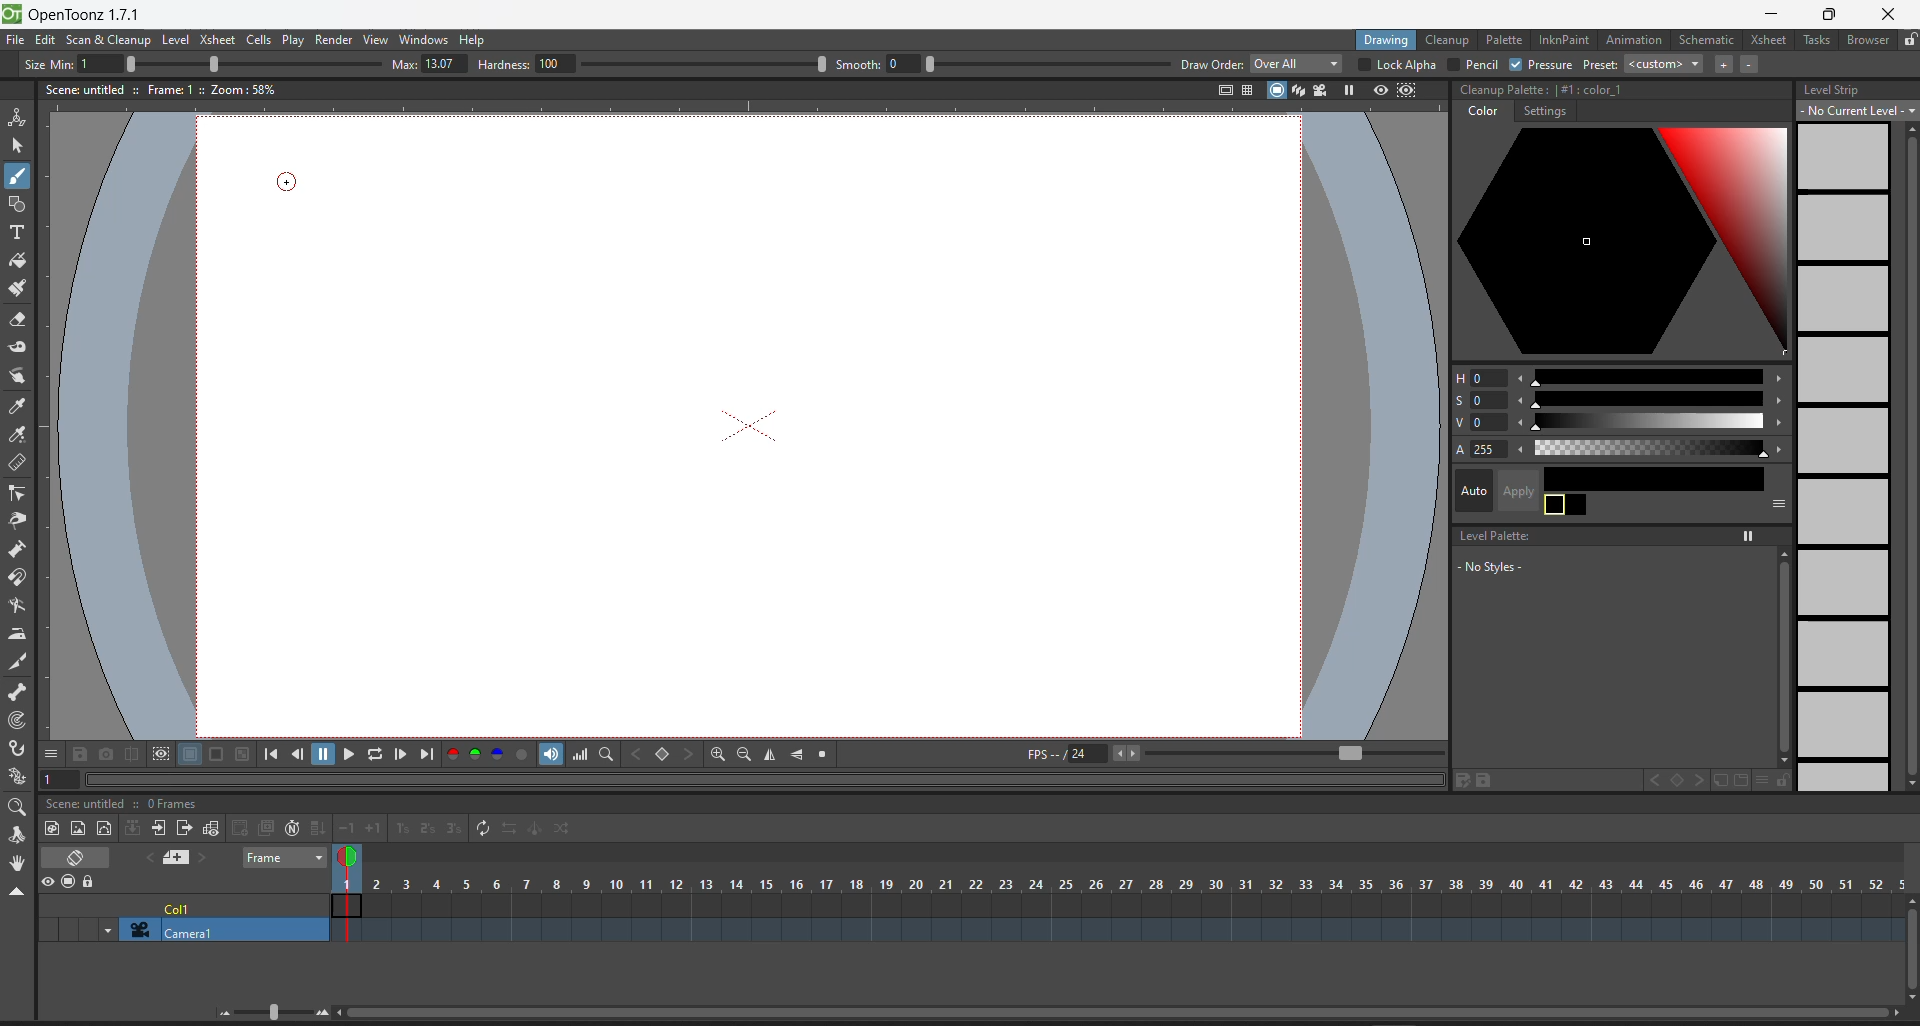 The image size is (1920, 1026). What do you see at coordinates (21, 465) in the screenshot?
I see `ruler tool` at bounding box center [21, 465].